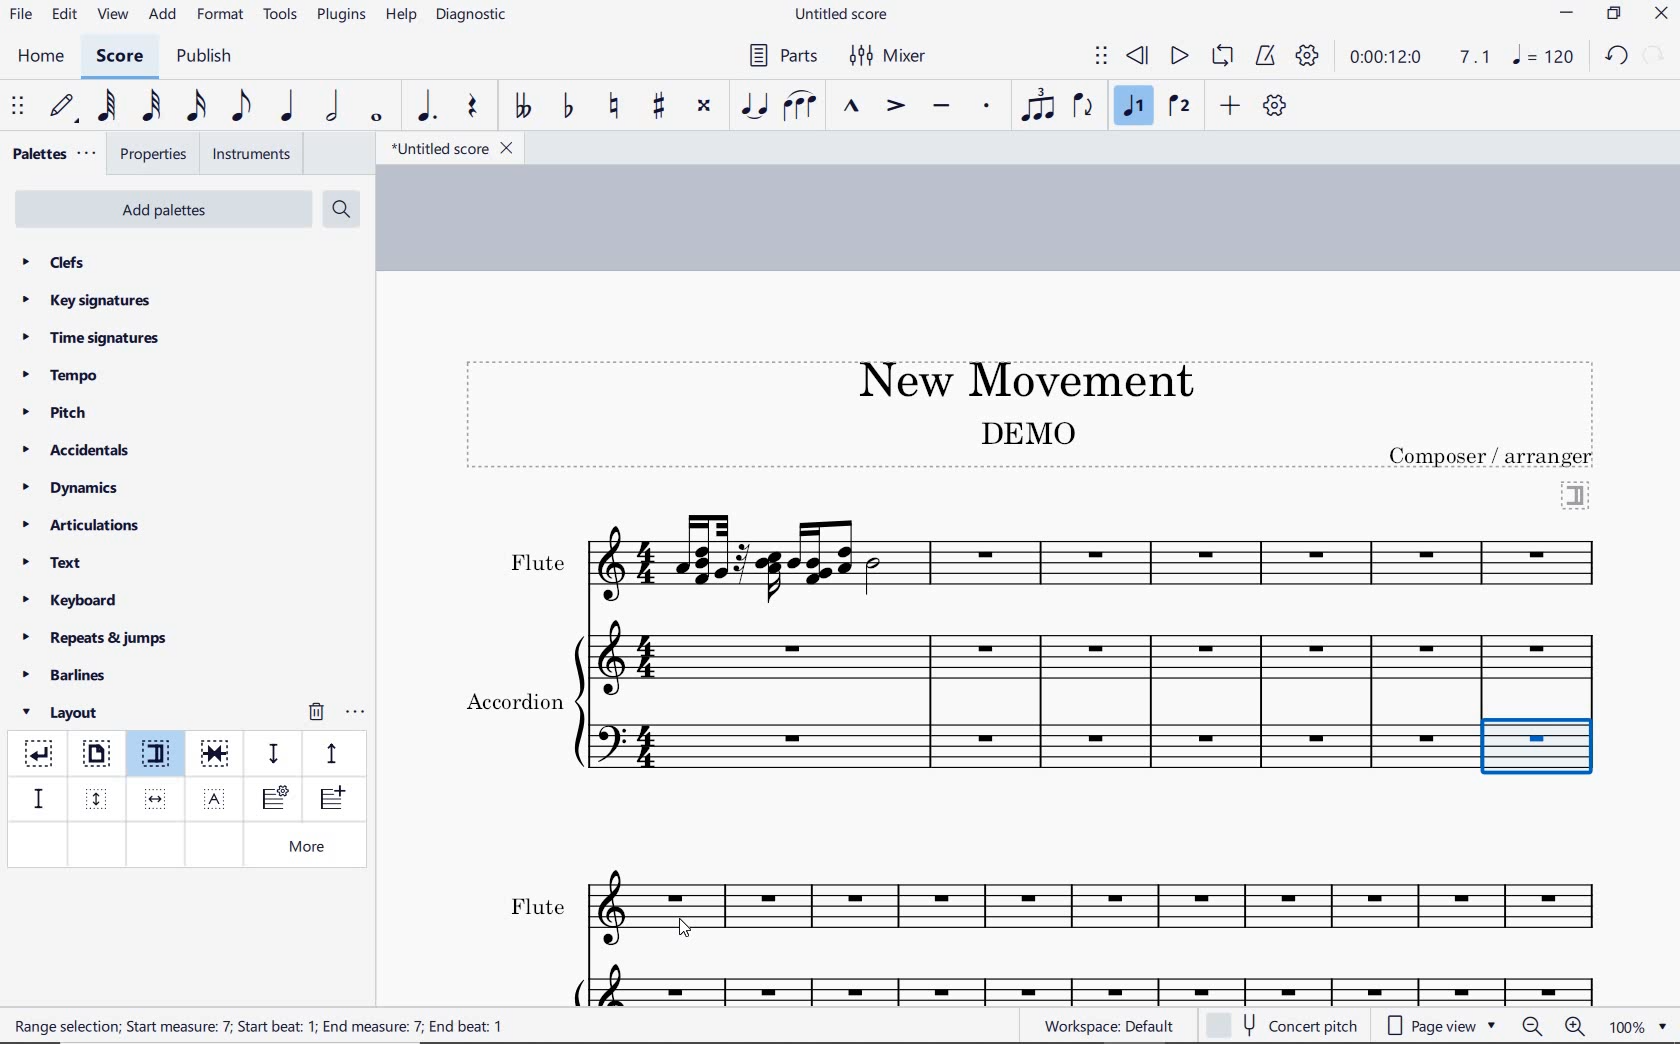  Describe the element at coordinates (844, 15) in the screenshot. I see `file name` at that location.